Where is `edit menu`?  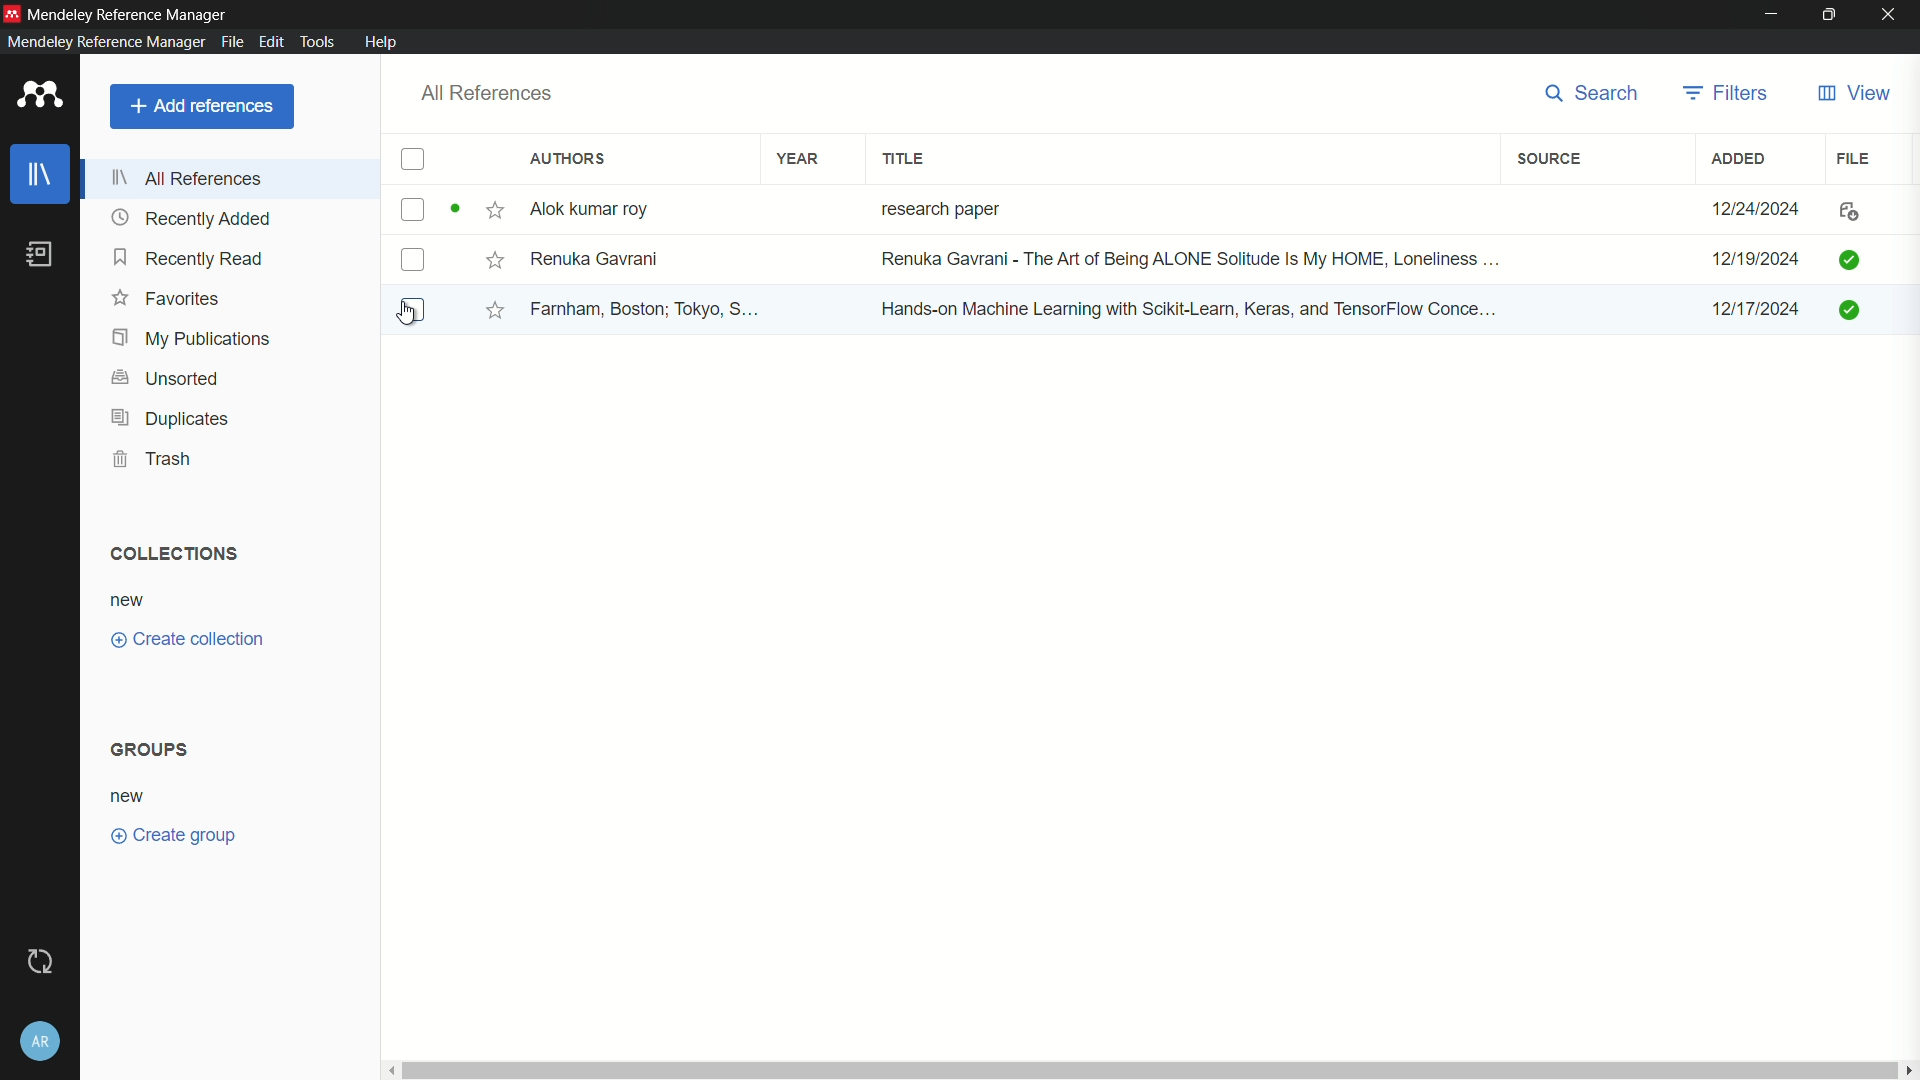
edit menu is located at coordinates (272, 42).